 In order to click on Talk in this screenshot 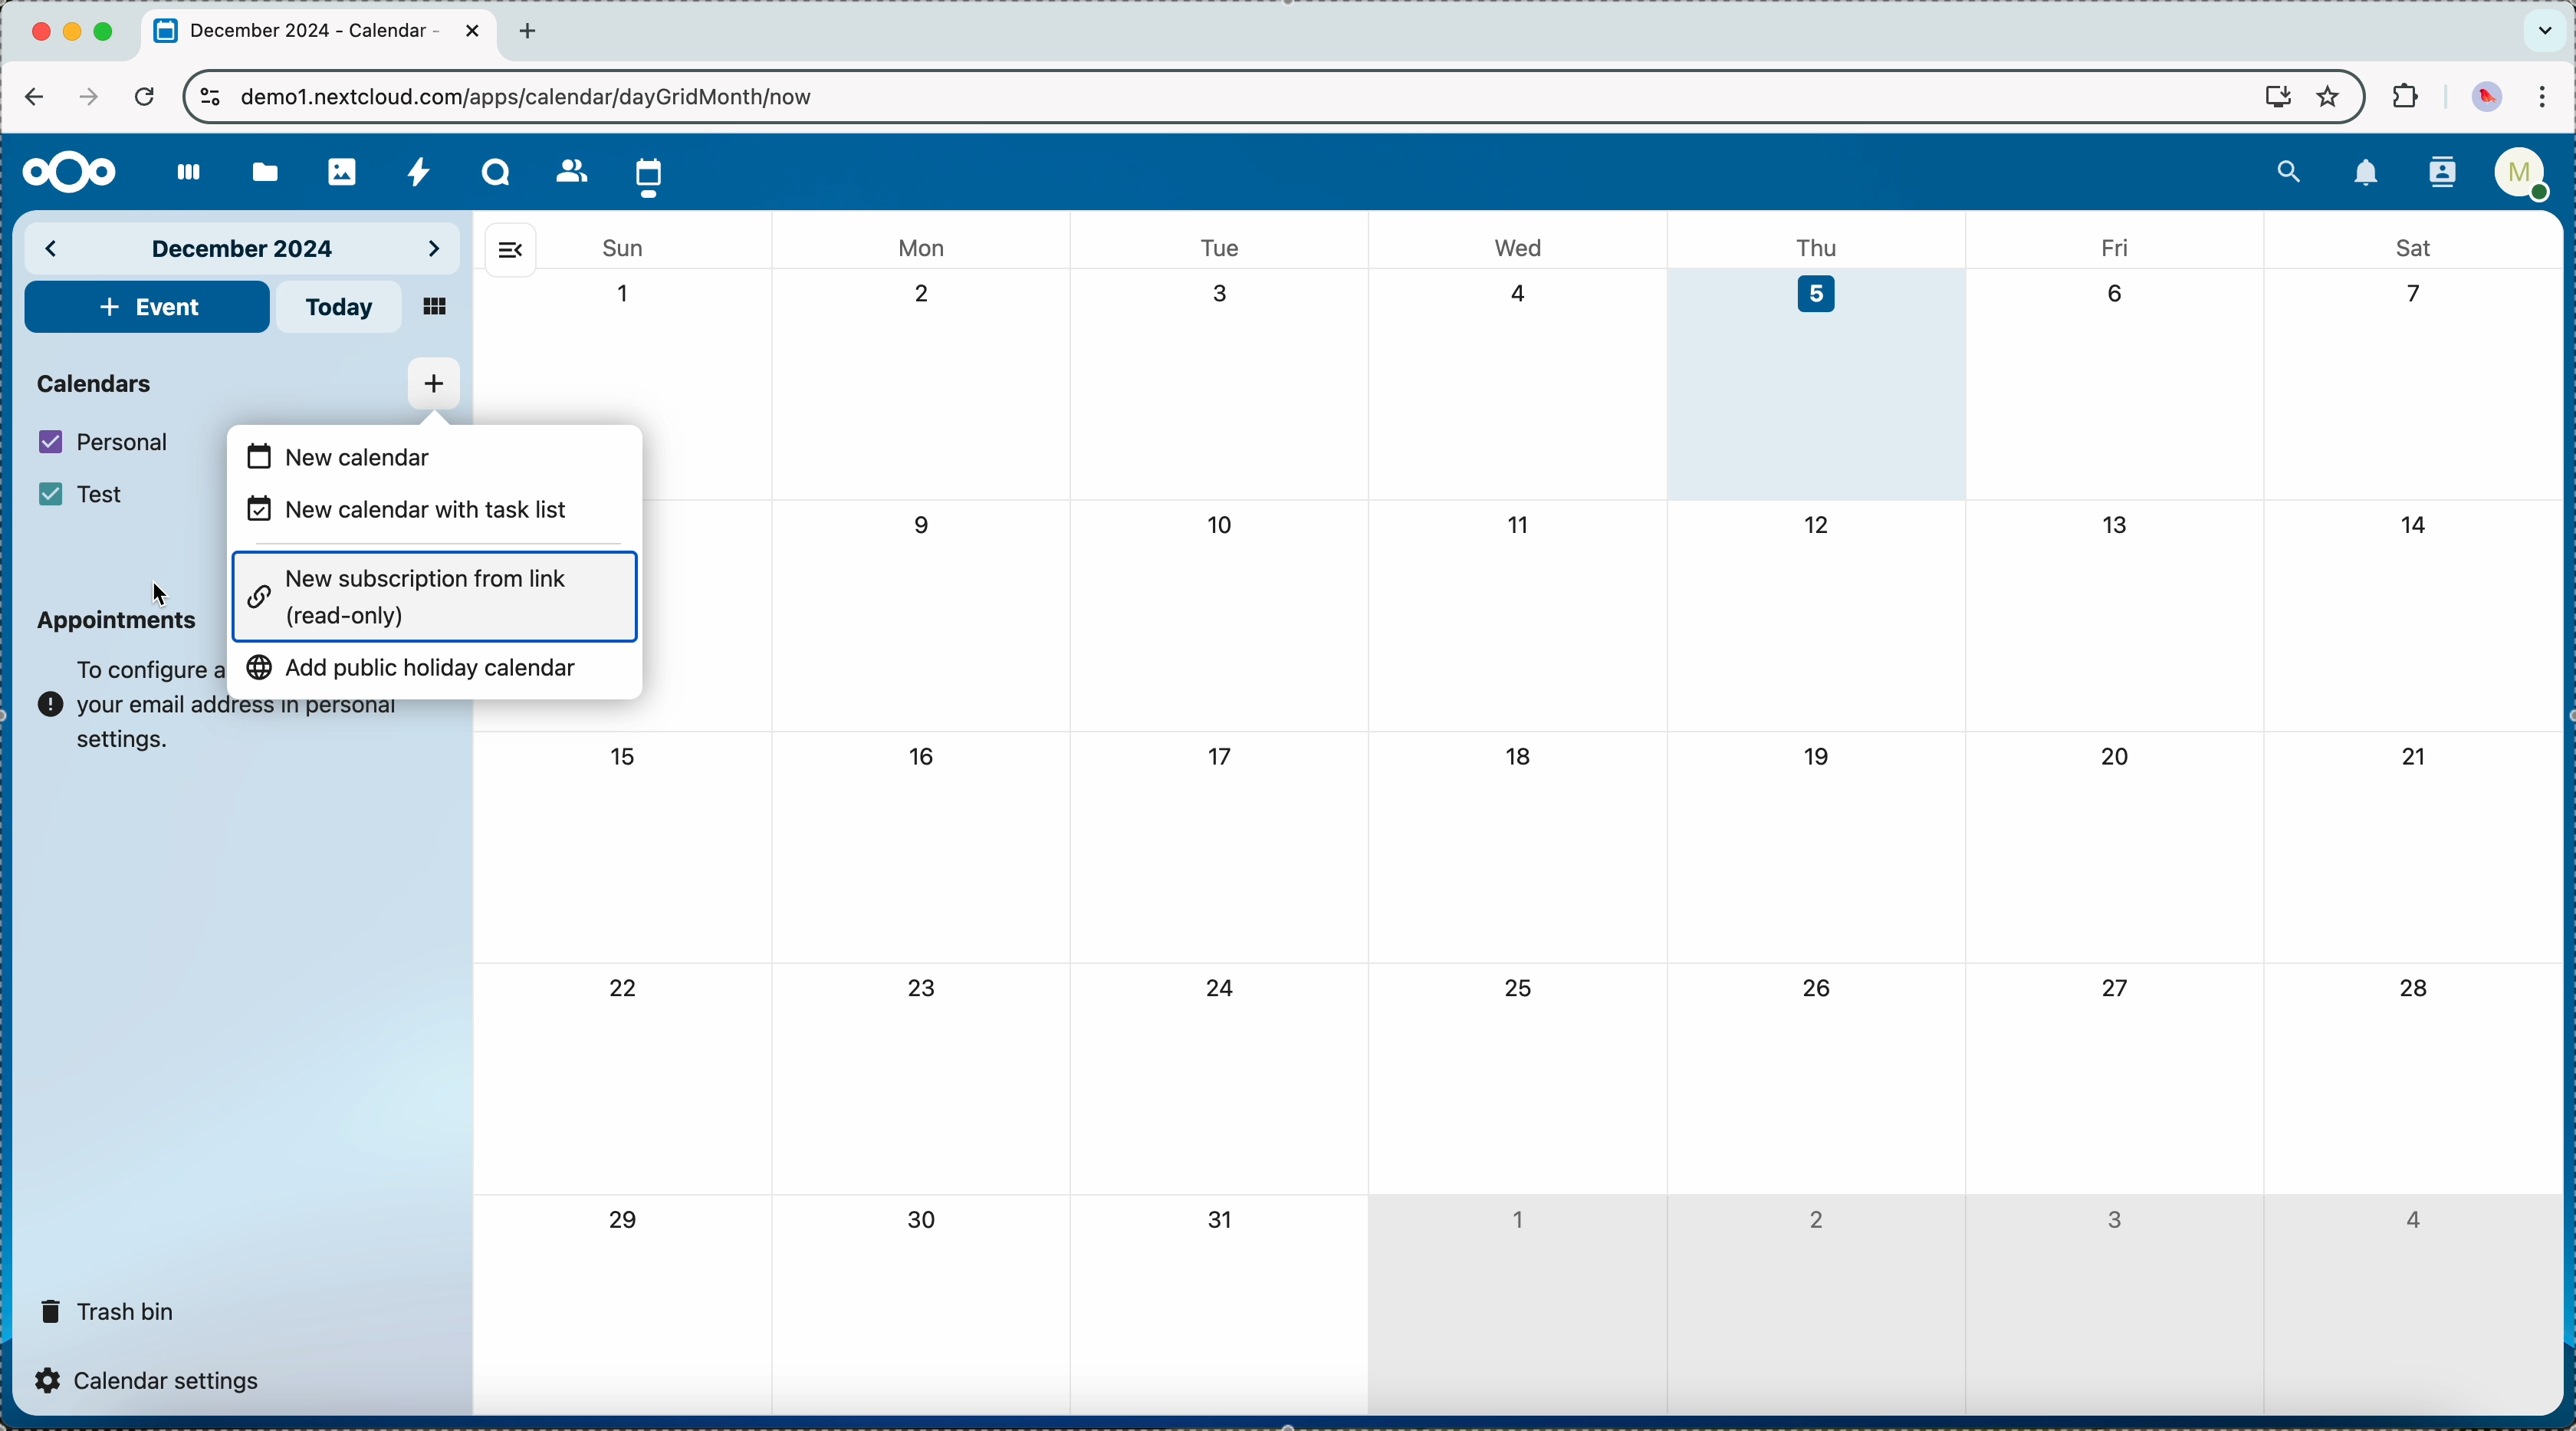, I will do `click(497, 172)`.